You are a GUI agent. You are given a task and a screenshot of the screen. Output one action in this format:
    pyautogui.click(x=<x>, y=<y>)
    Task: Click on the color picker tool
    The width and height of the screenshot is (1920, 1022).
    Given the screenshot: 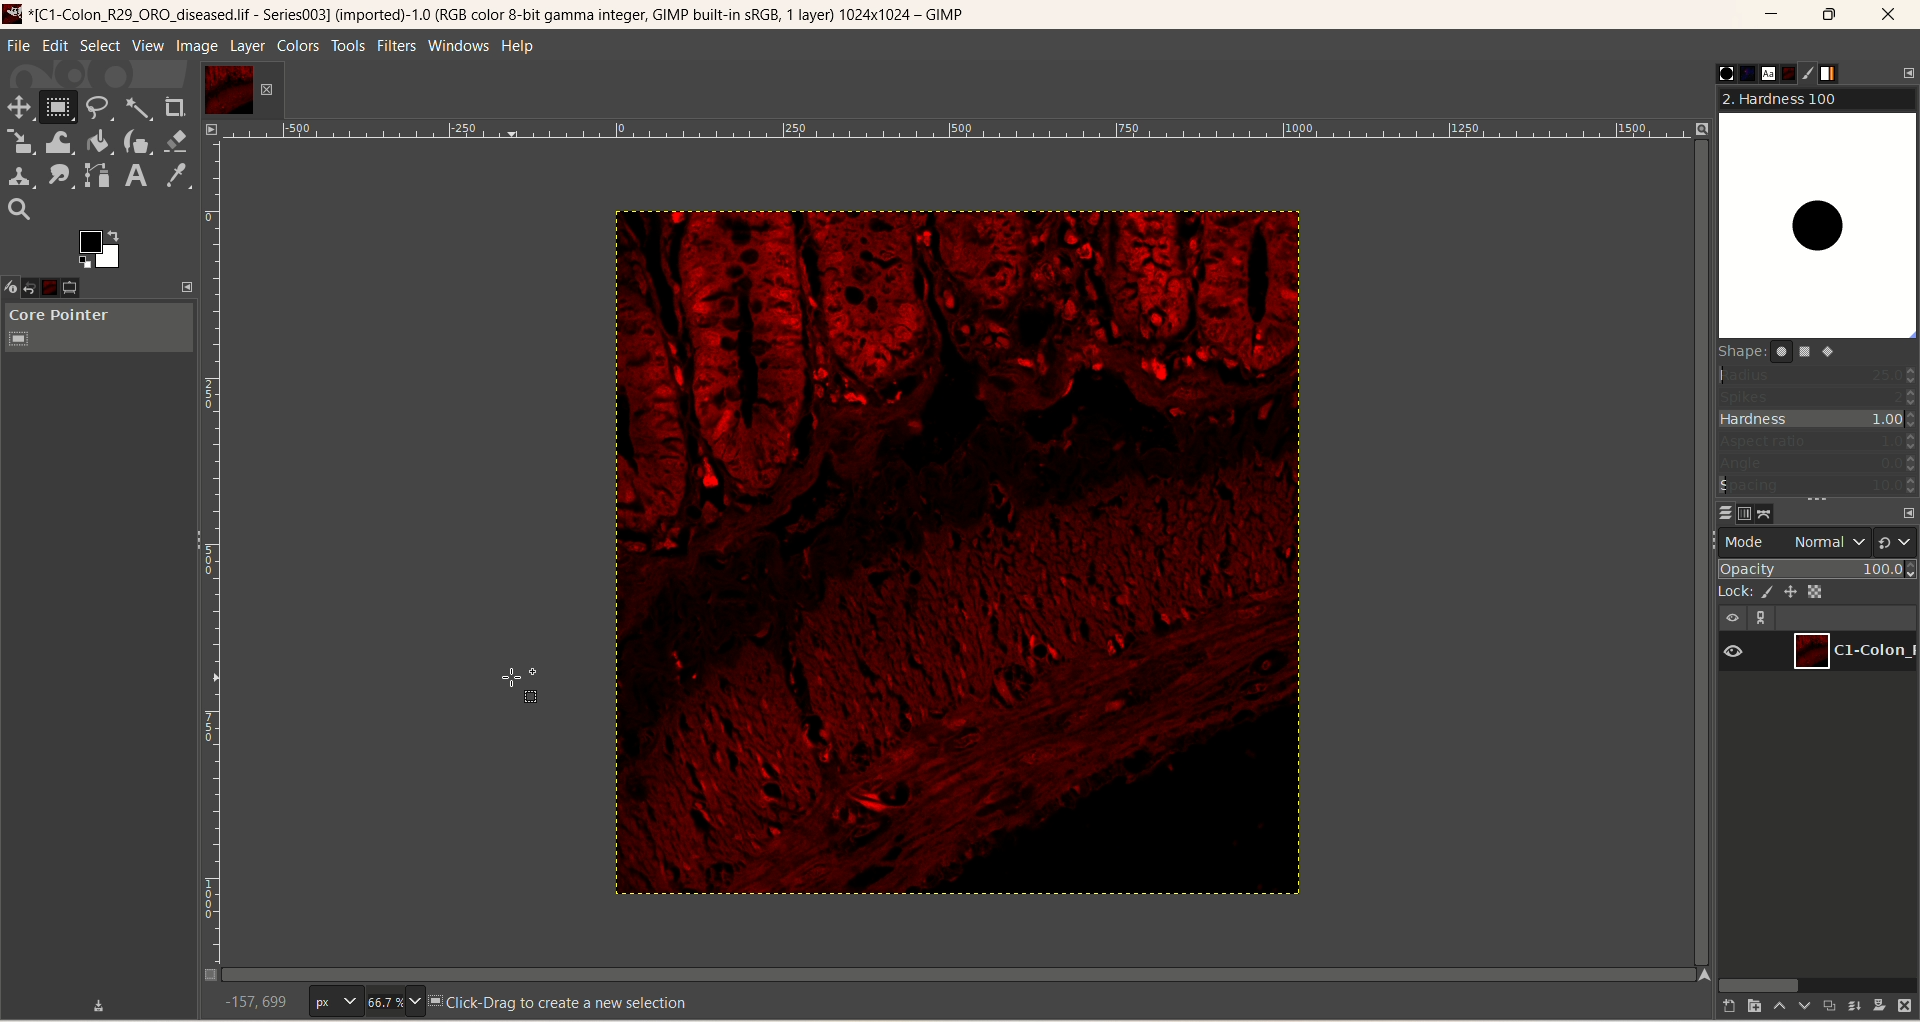 What is the action you would take?
    pyautogui.click(x=177, y=176)
    